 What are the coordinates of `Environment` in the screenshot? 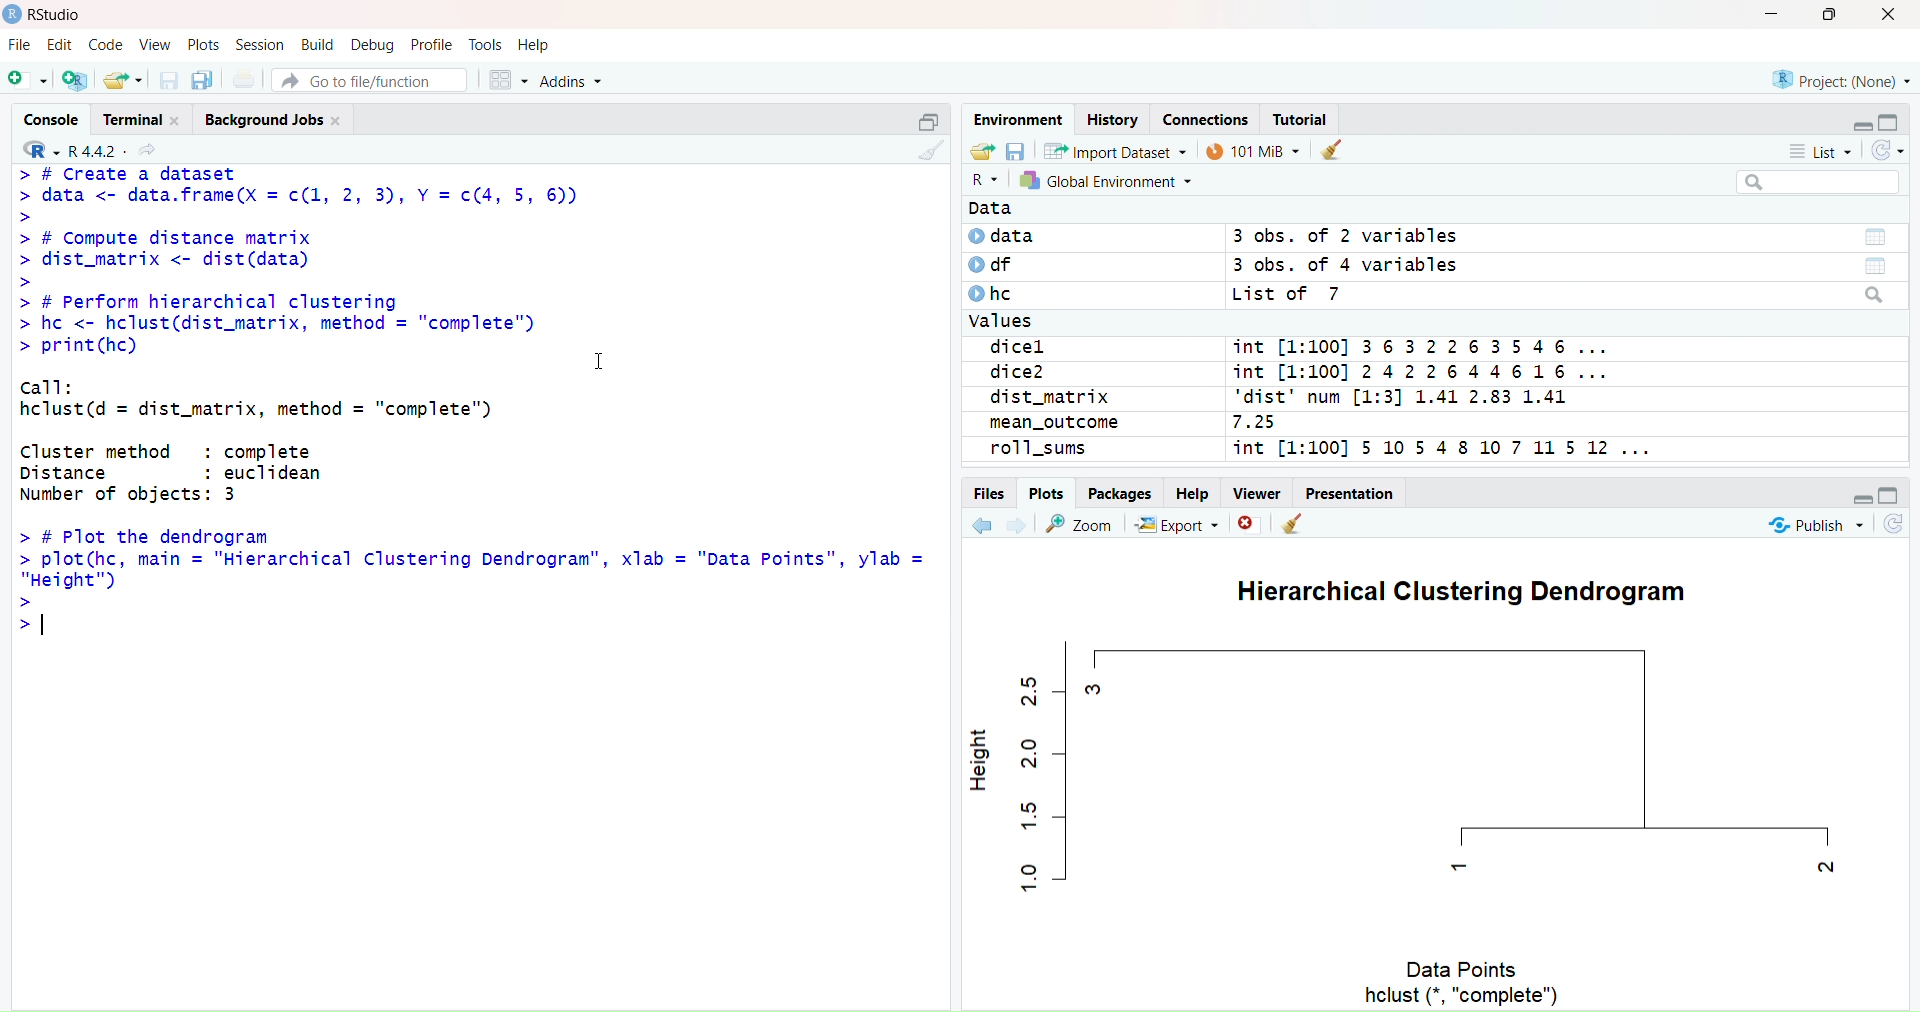 It's located at (1019, 119).